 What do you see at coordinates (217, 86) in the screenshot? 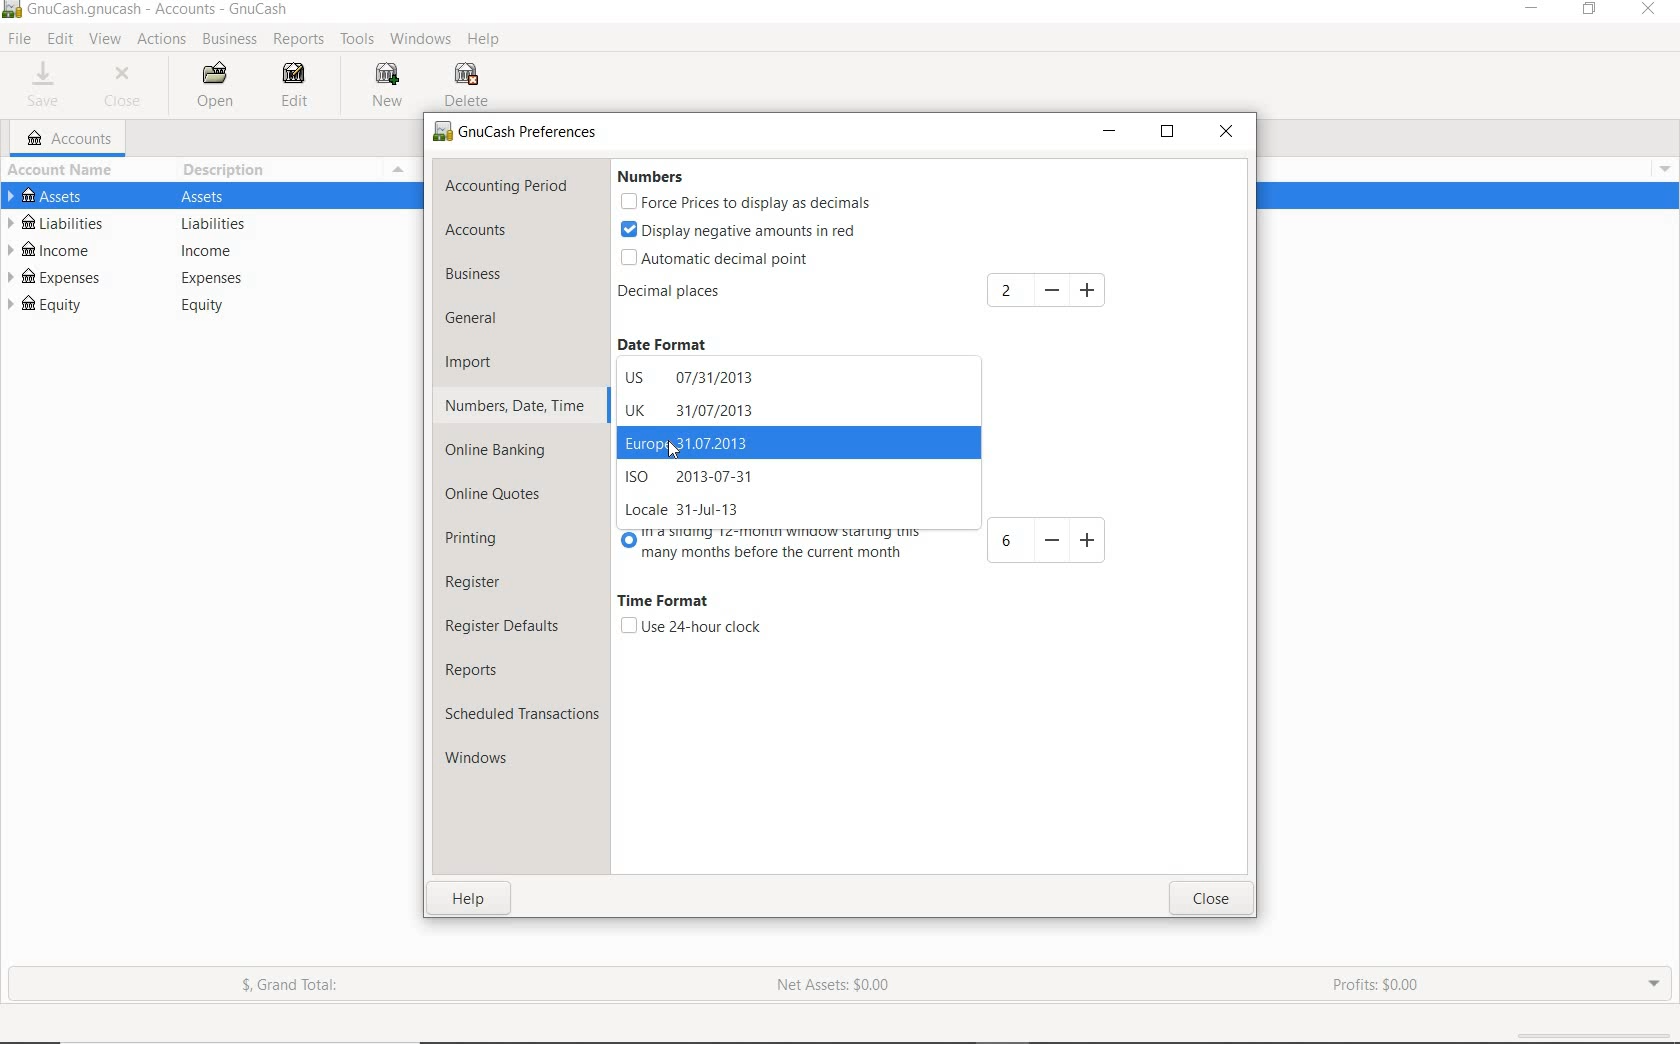
I see `OPEN` at bounding box center [217, 86].